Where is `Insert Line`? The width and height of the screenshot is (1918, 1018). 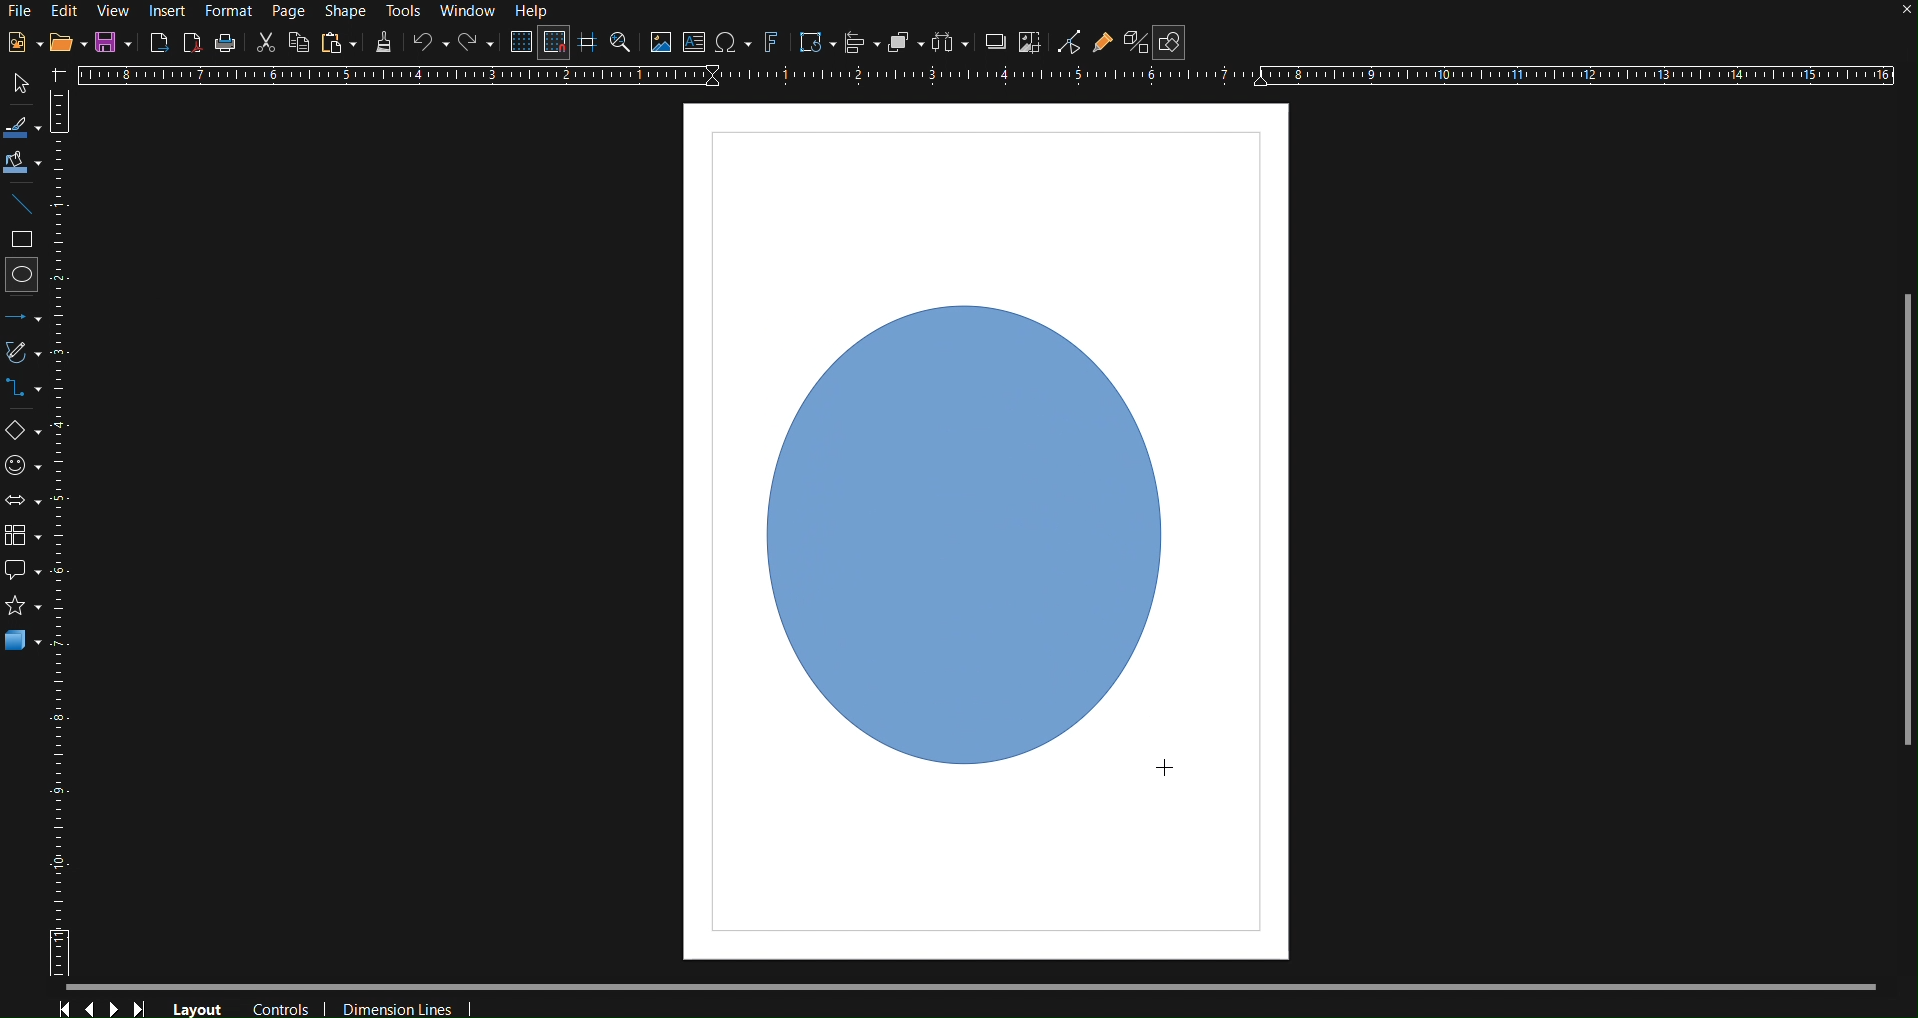 Insert Line is located at coordinates (25, 208).